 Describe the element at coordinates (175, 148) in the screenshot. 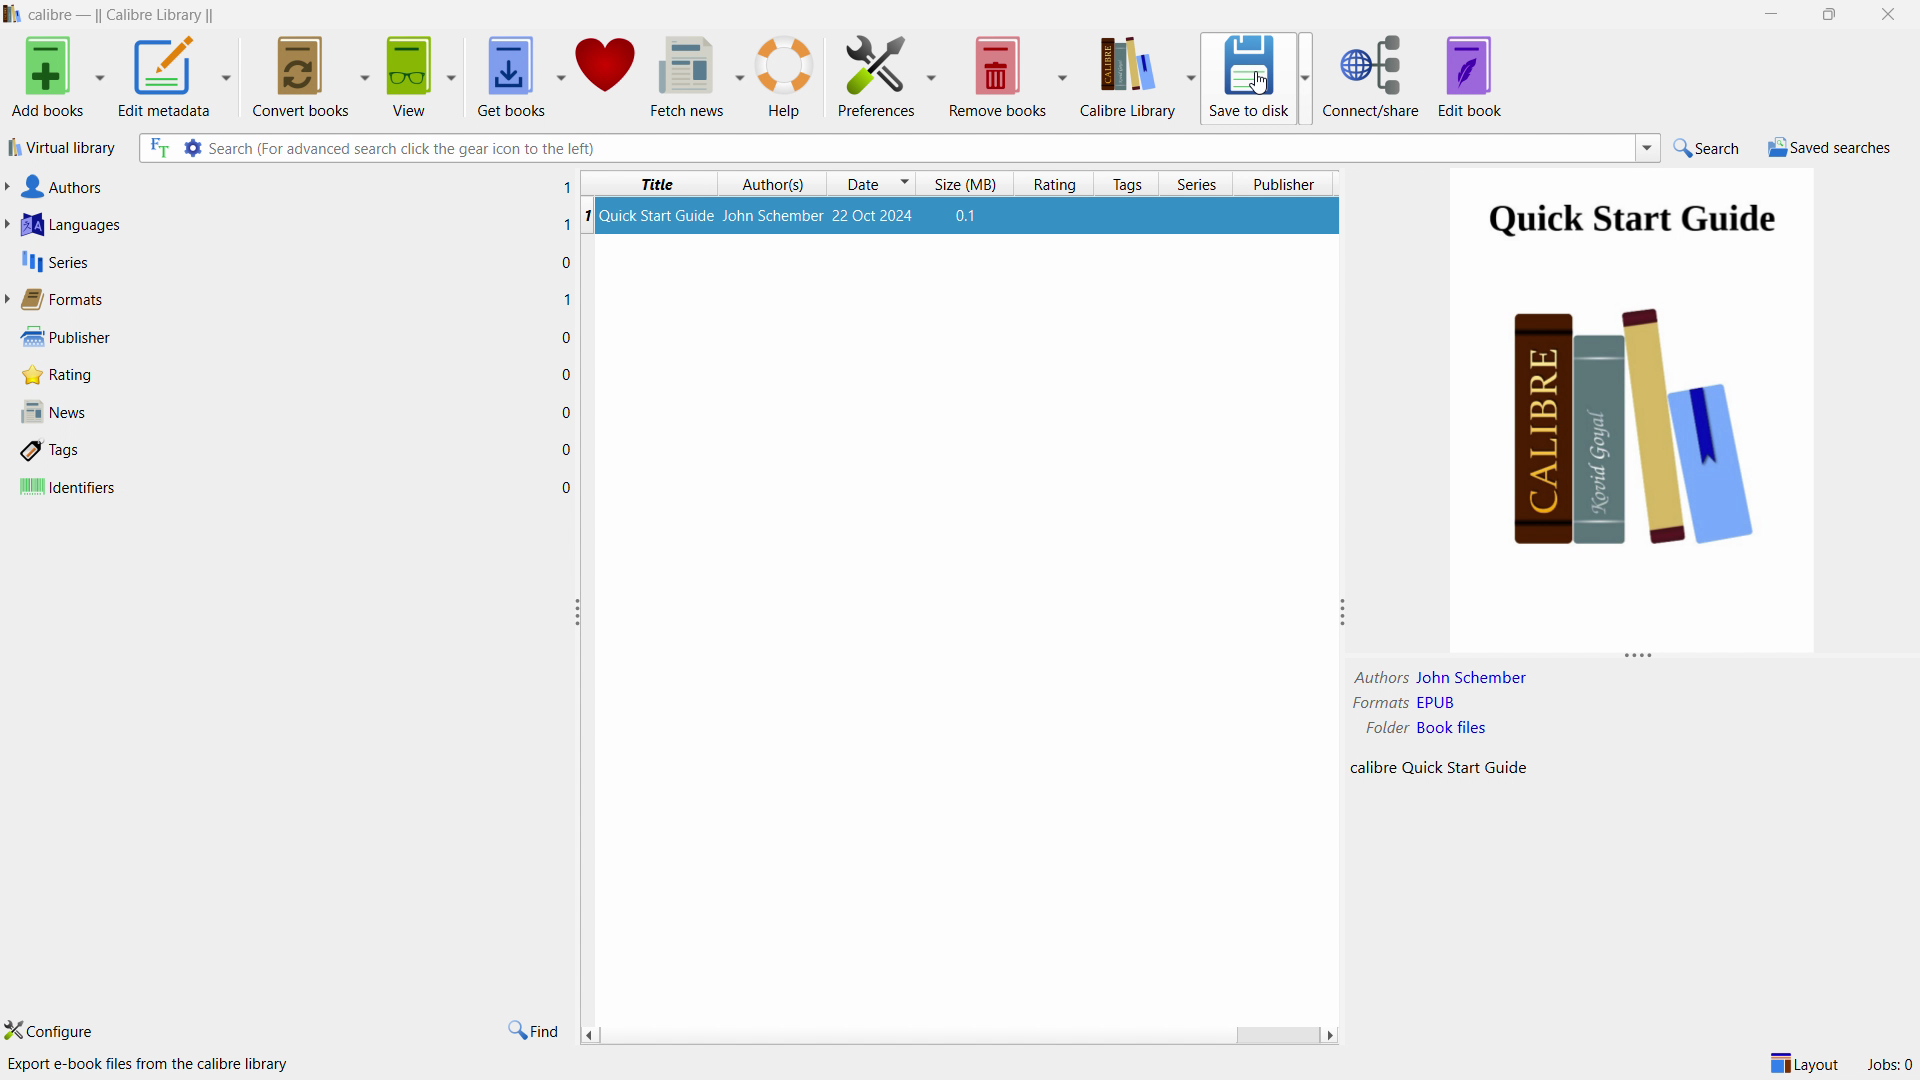

I see `settings` at that location.